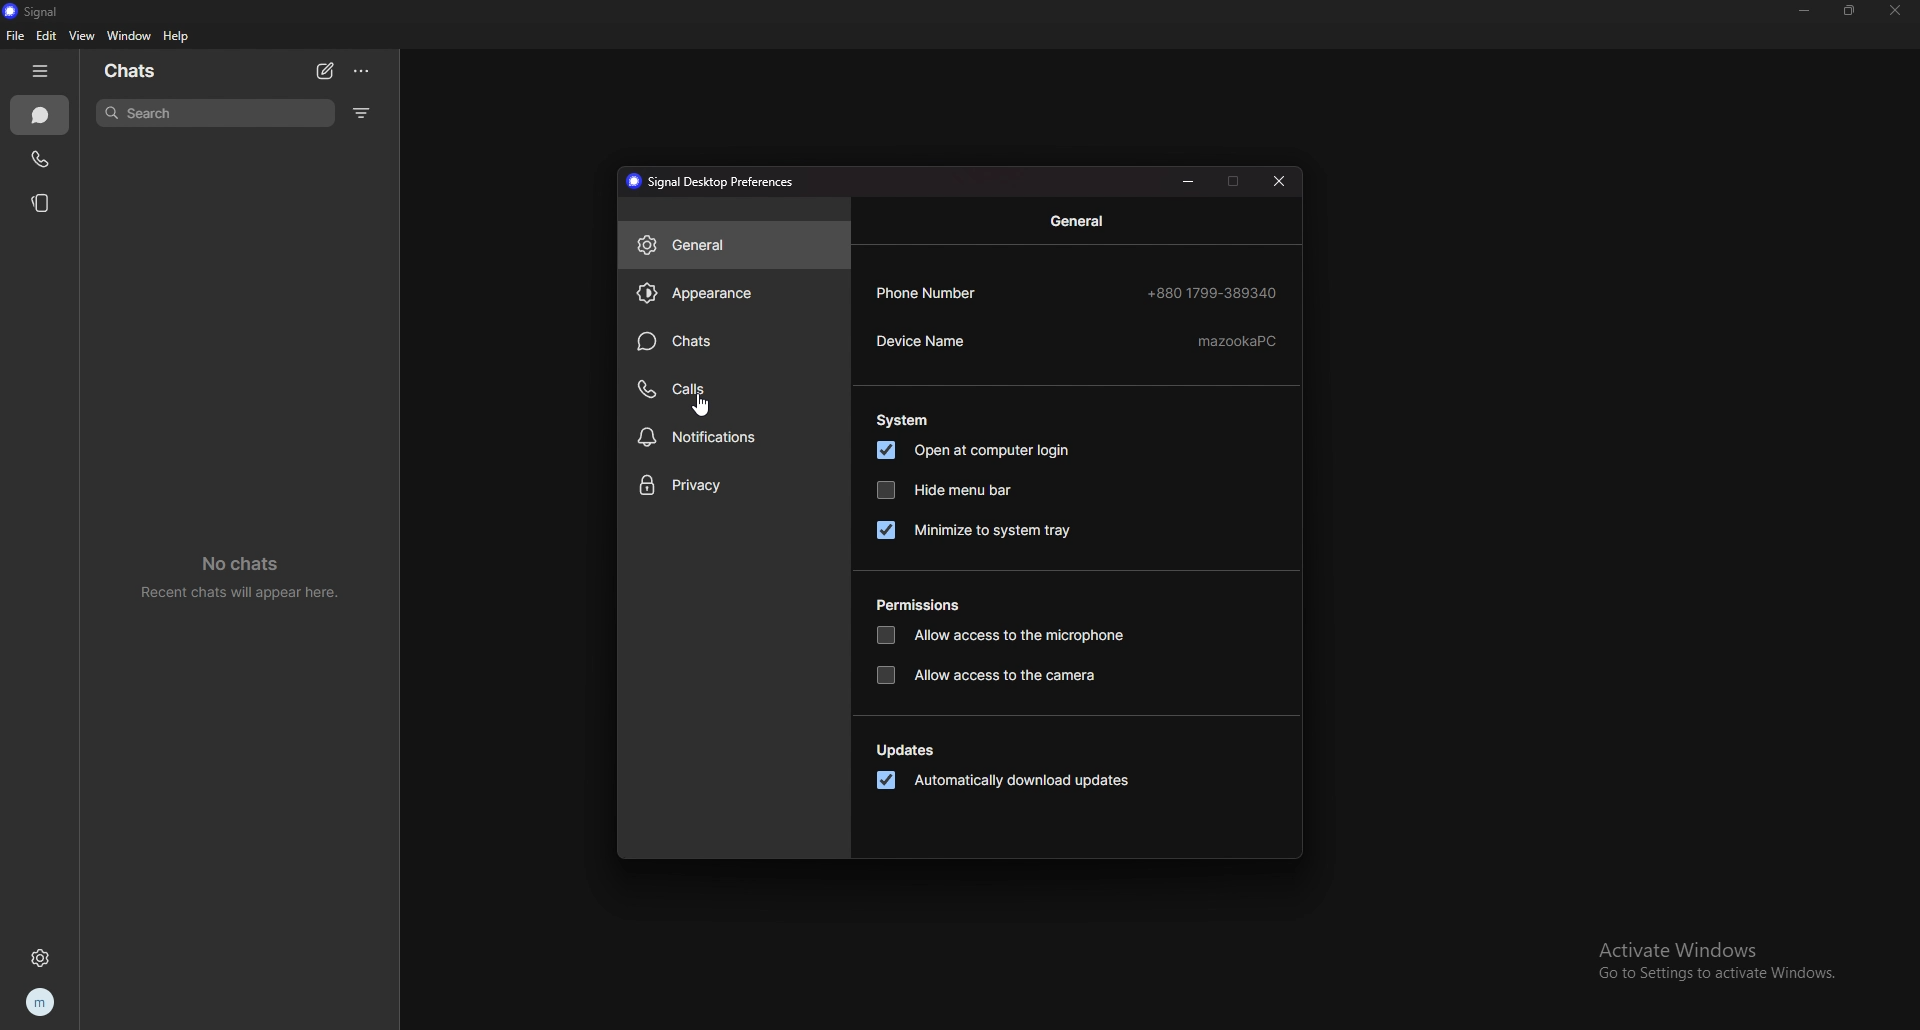 The image size is (1920, 1030). Describe the element at coordinates (41, 12) in the screenshot. I see `signal` at that location.